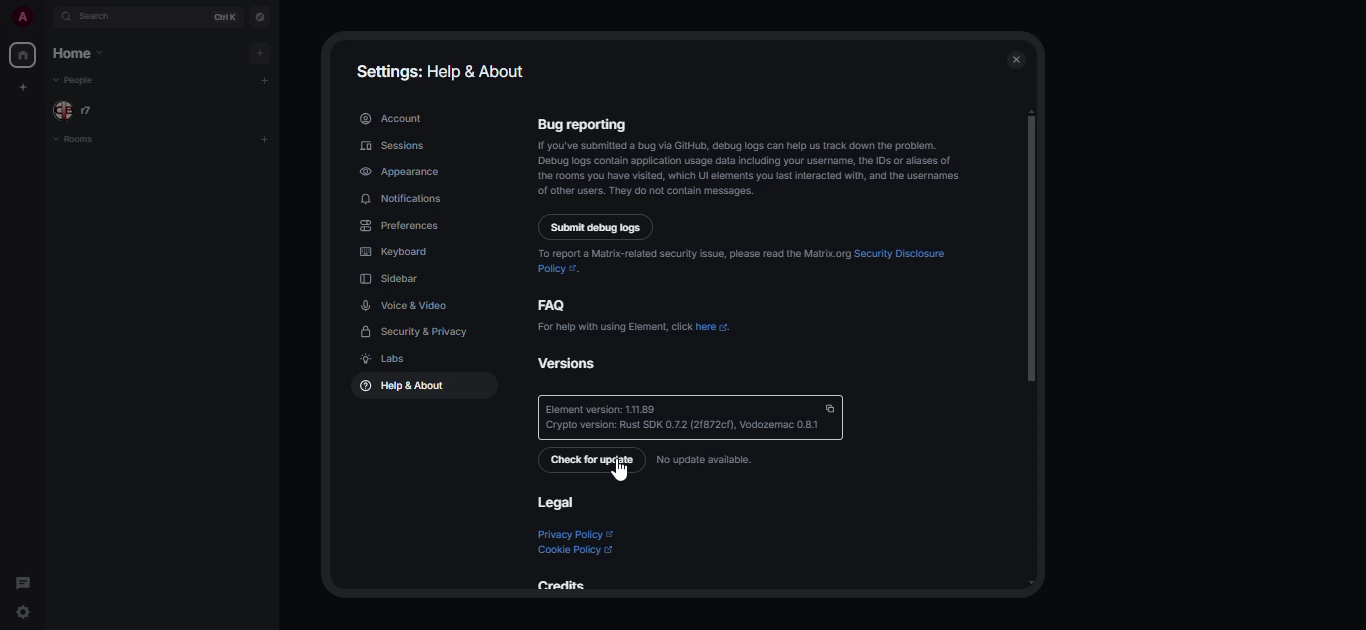  Describe the element at coordinates (262, 53) in the screenshot. I see `add` at that location.